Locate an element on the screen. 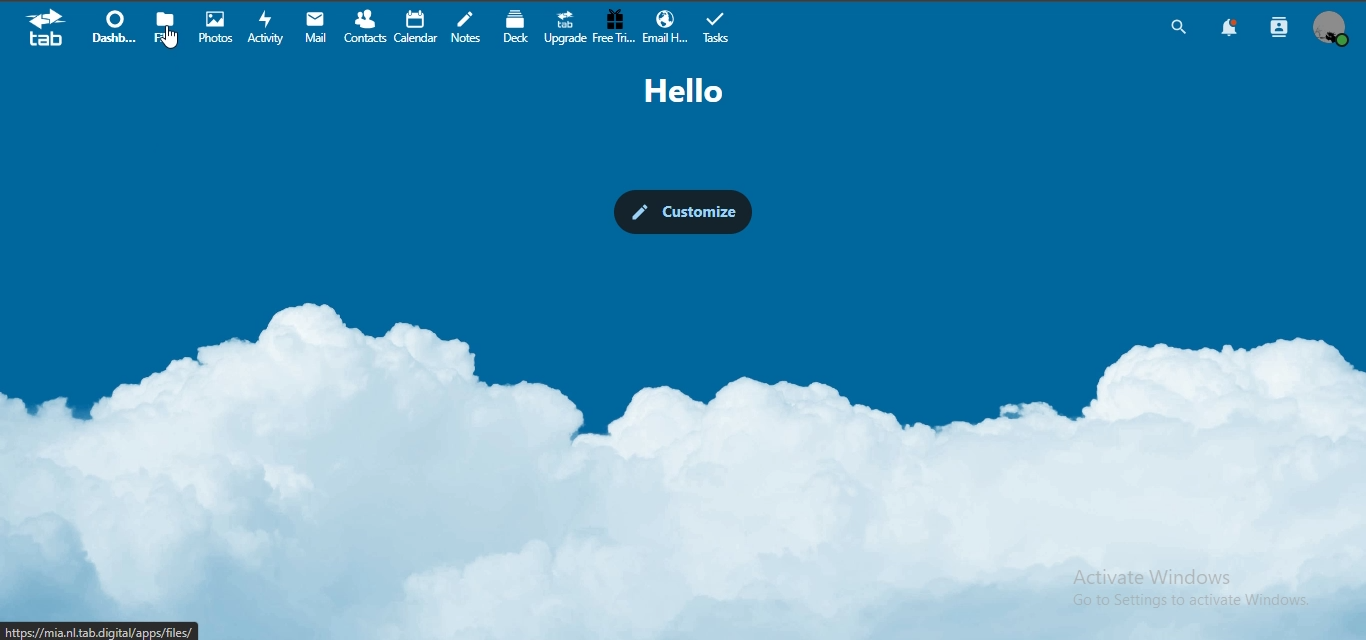 This screenshot has height=640, width=1366. notifications is located at coordinates (1231, 29).